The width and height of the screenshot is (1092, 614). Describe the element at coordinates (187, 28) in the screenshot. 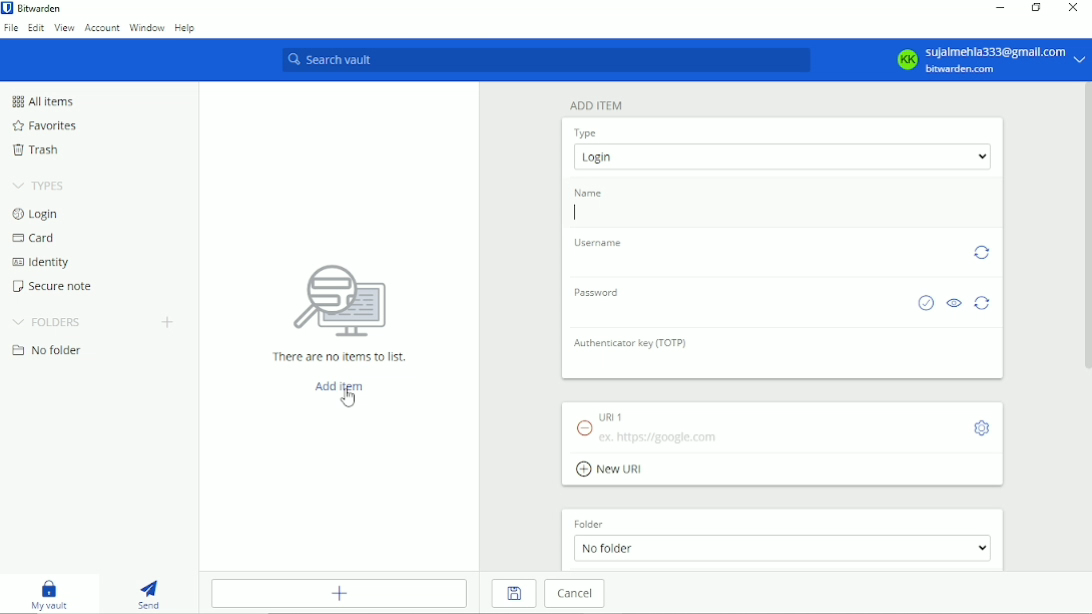

I see `Help` at that location.